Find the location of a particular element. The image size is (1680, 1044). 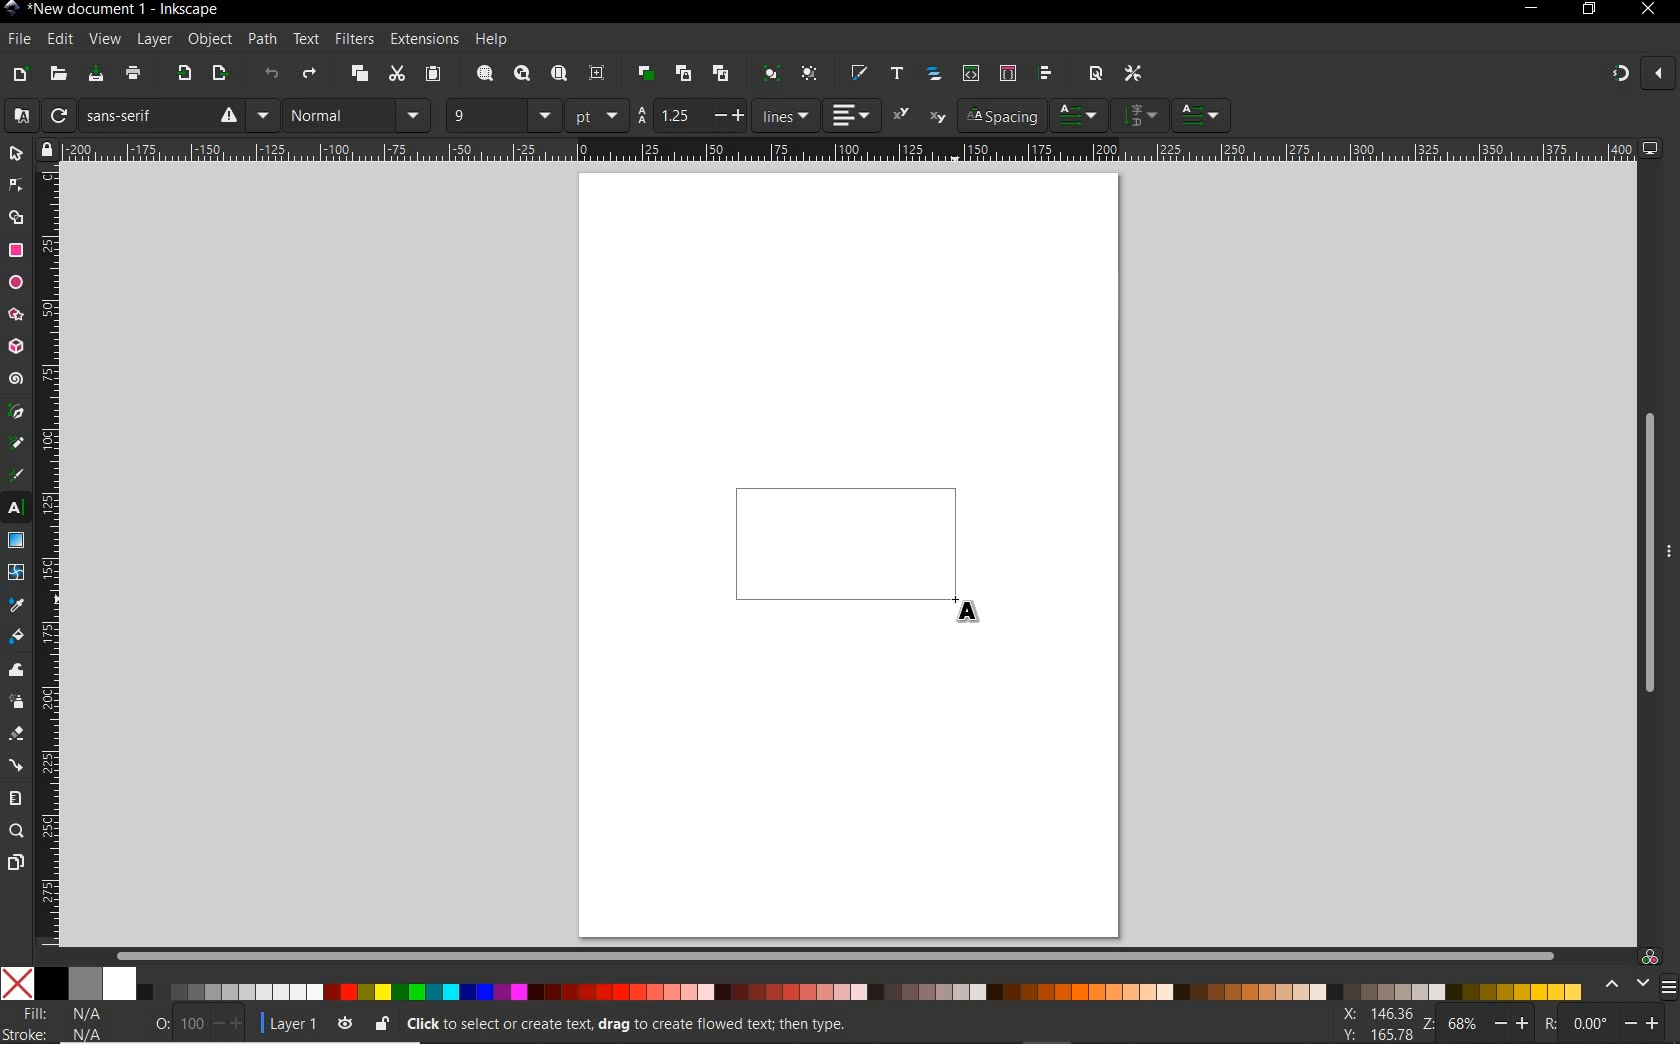

open preferences is located at coordinates (1134, 74).